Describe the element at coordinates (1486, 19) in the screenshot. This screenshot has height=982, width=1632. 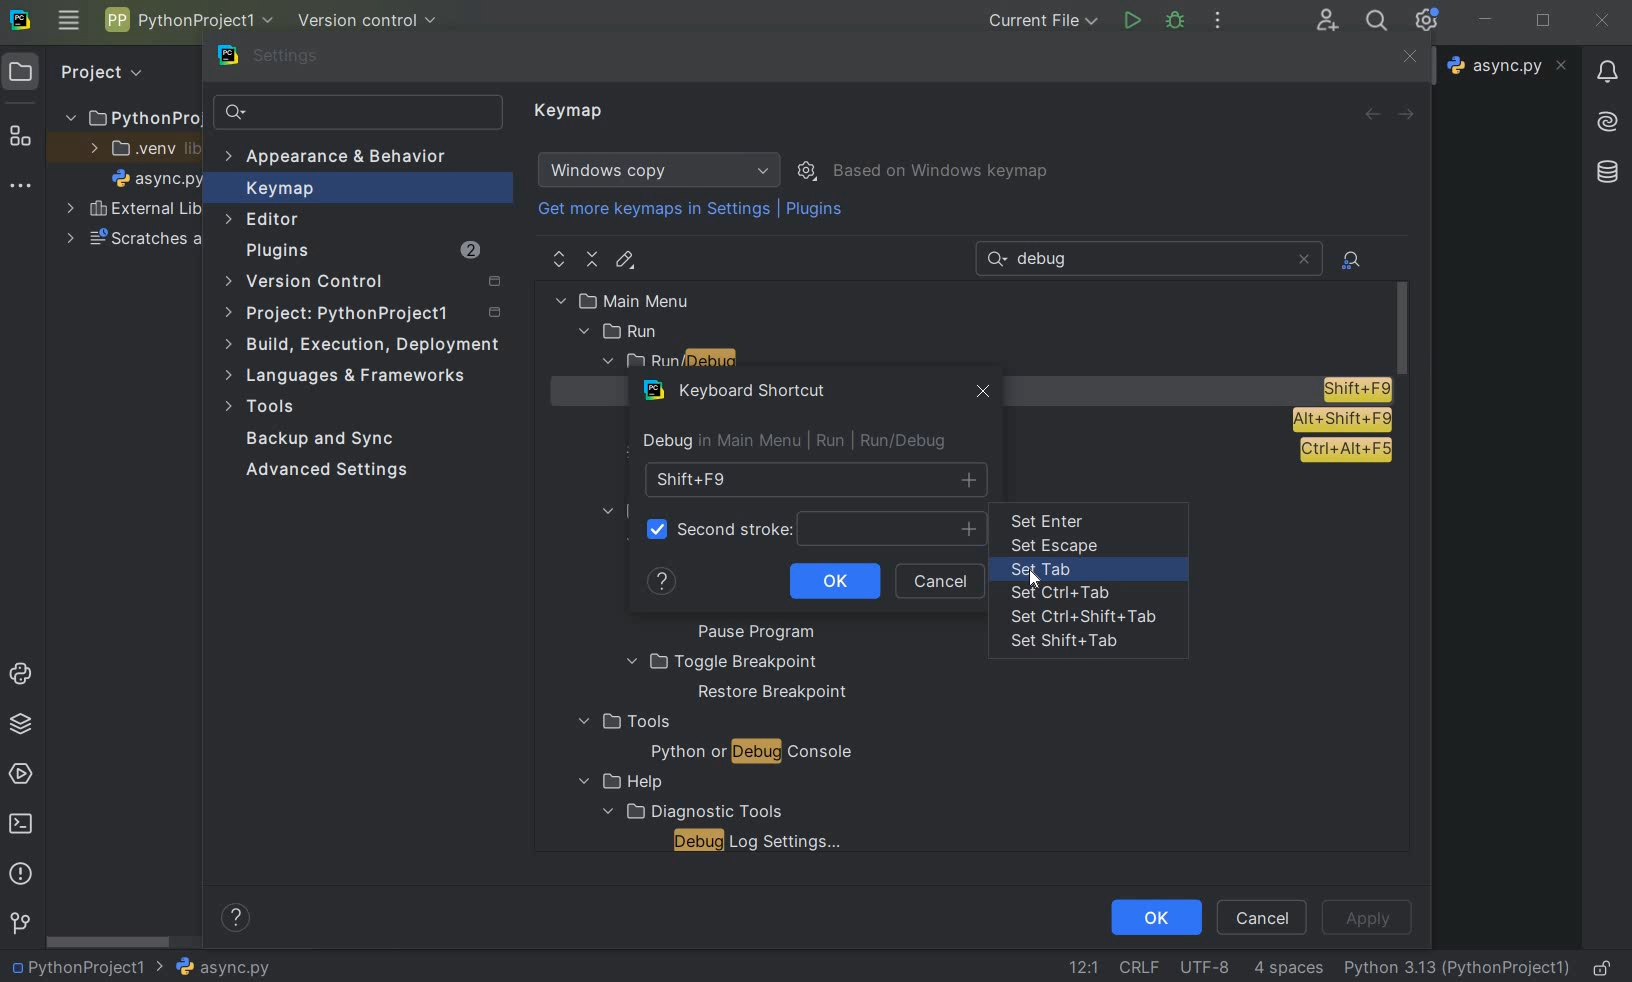
I see `minimize` at that location.